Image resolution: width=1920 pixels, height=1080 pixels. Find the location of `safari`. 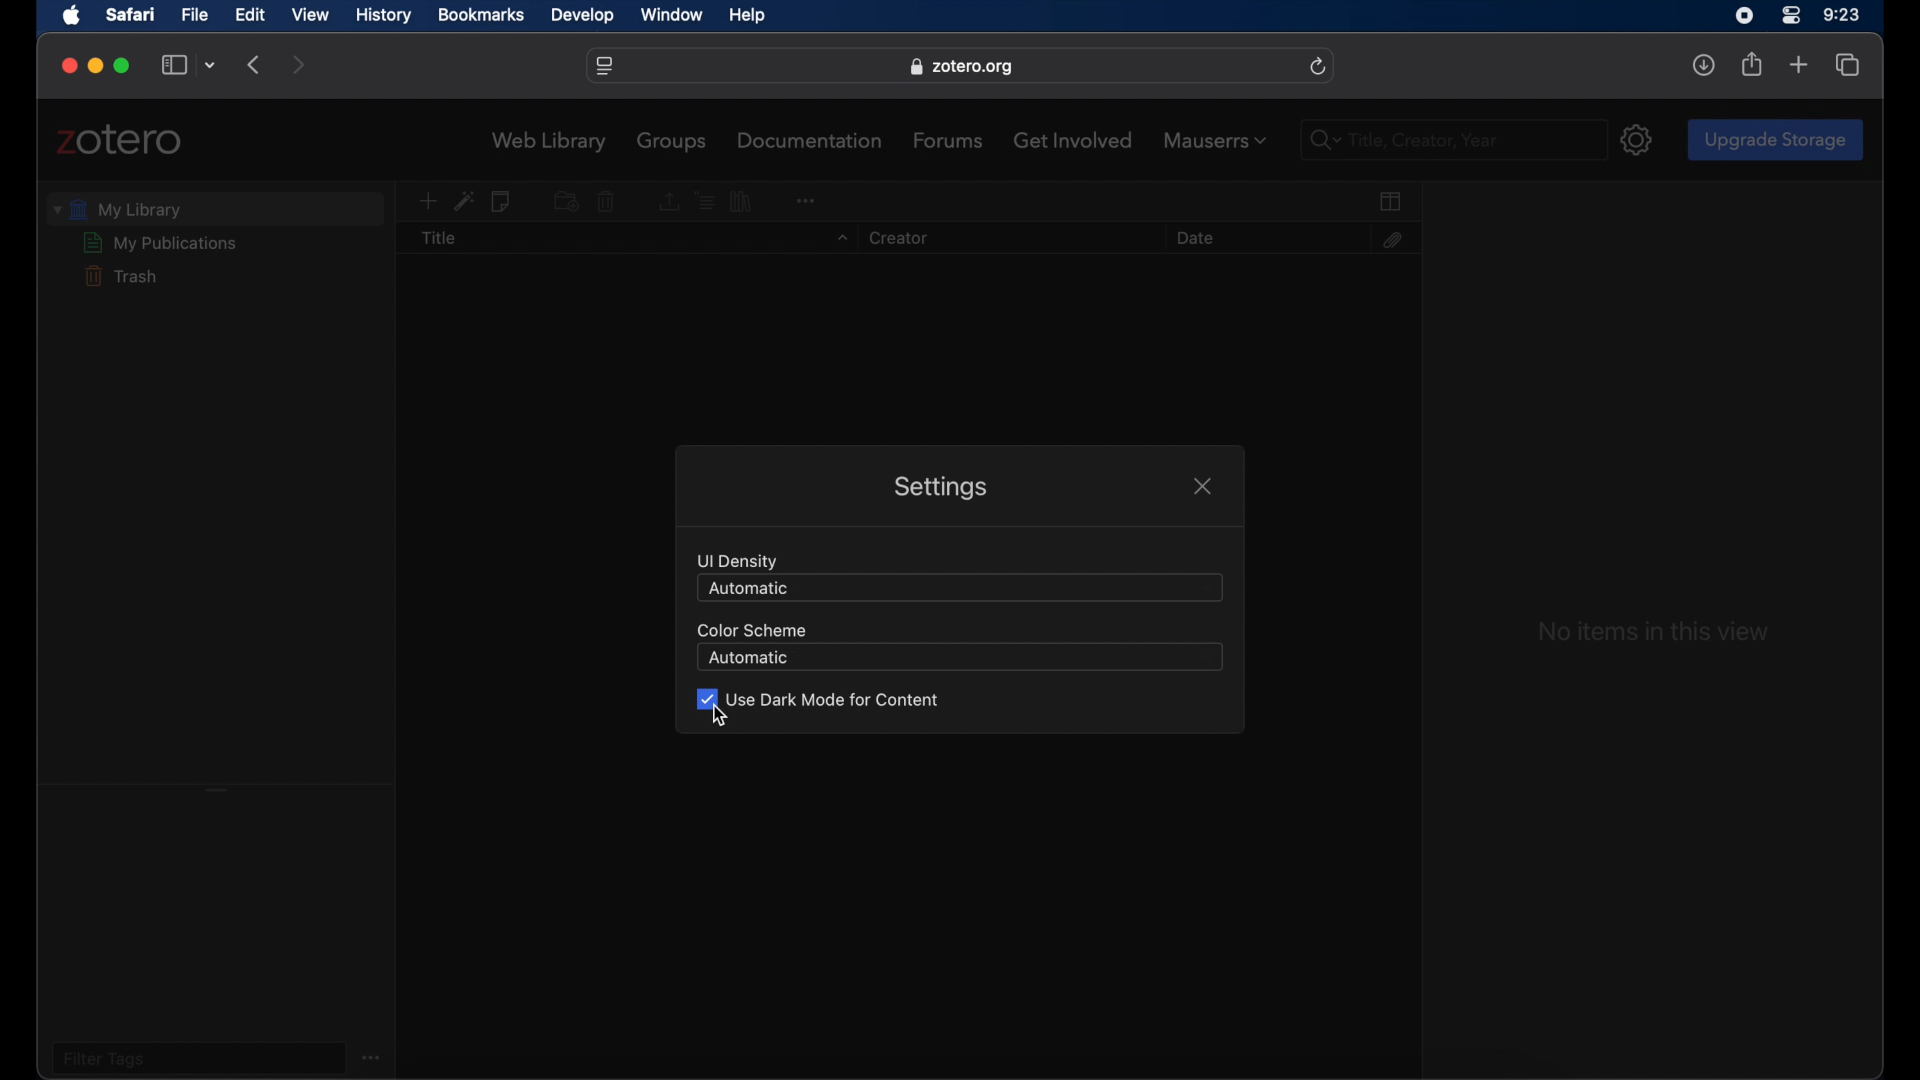

safari is located at coordinates (131, 14).